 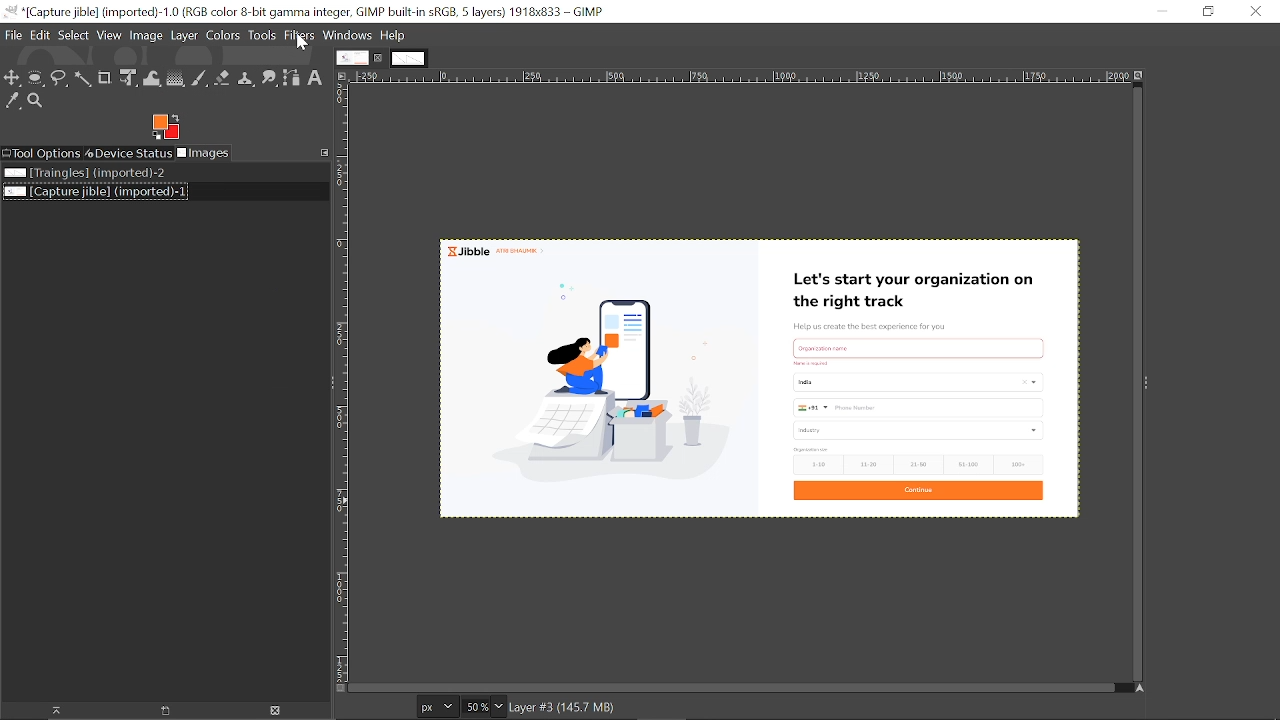 What do you see at coordinates (165, 127) in the screenshot?
I see `Foreground color` at bounding box center [165, 127].